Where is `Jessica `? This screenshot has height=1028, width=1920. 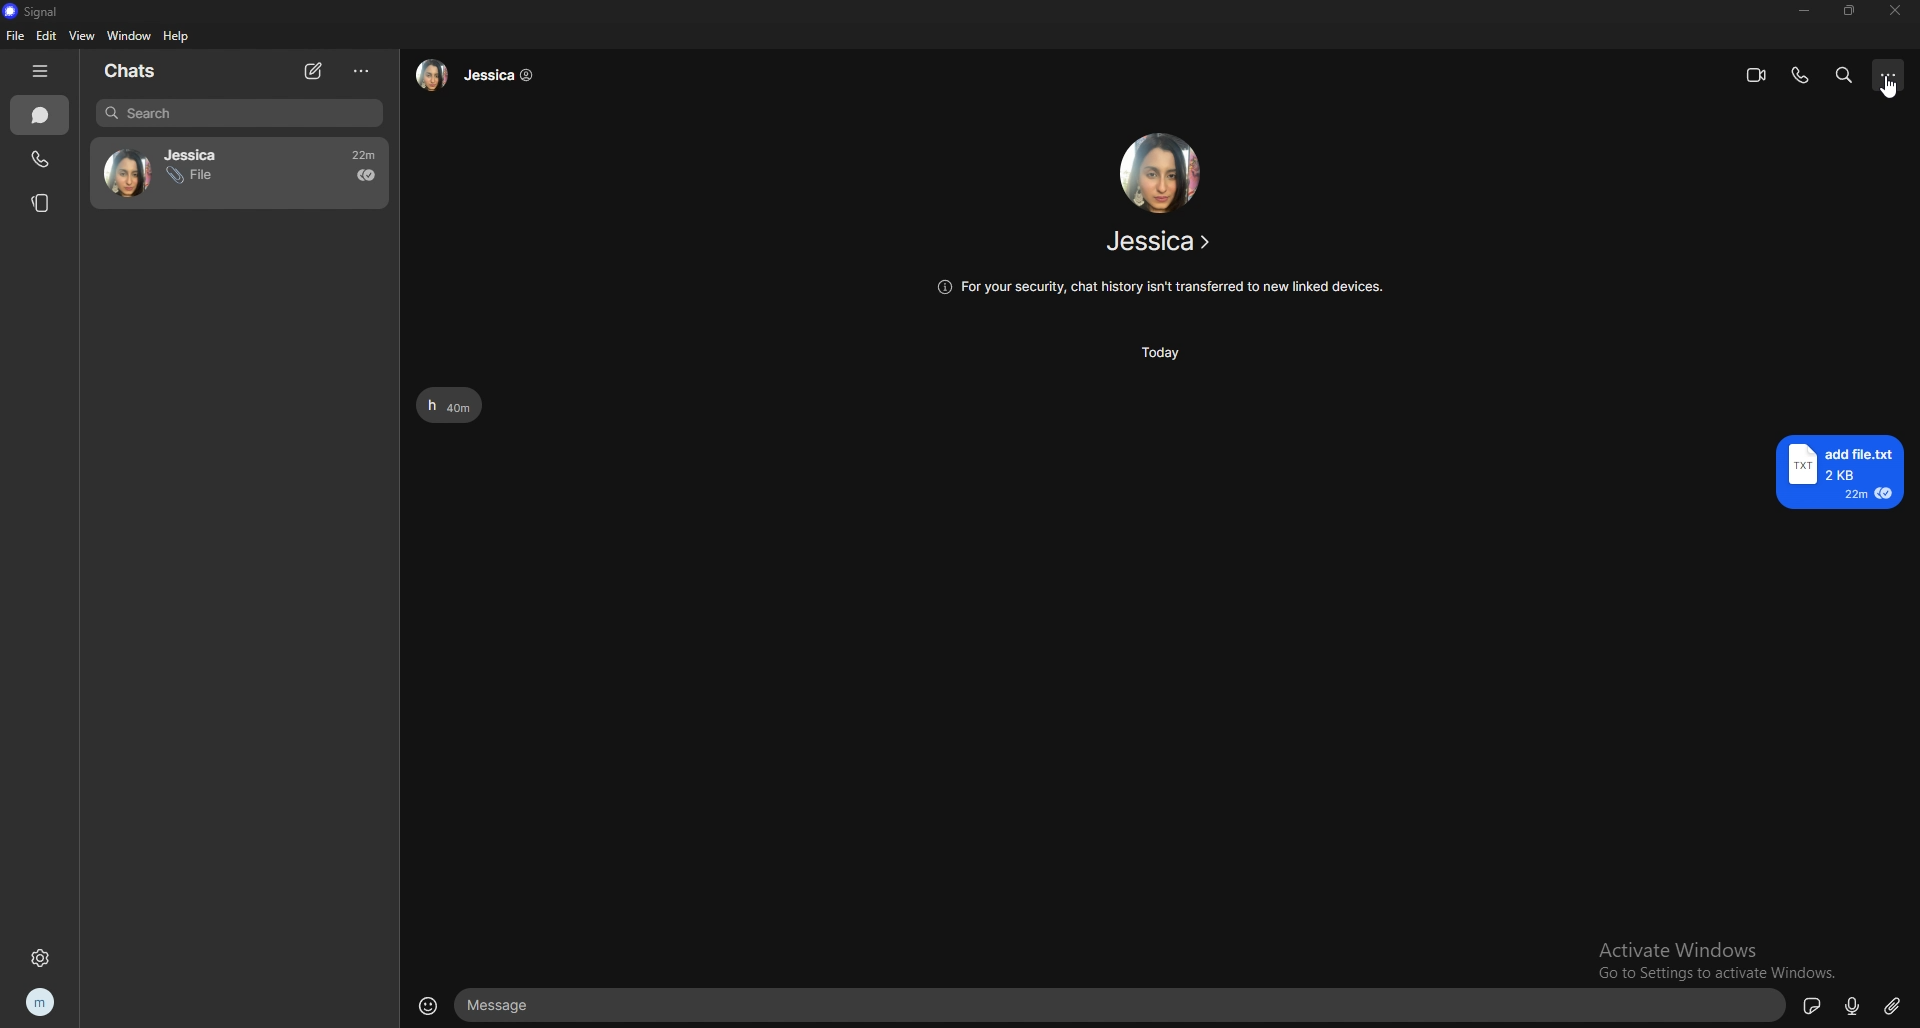
Jessica  is located at coordinates (481, 77).